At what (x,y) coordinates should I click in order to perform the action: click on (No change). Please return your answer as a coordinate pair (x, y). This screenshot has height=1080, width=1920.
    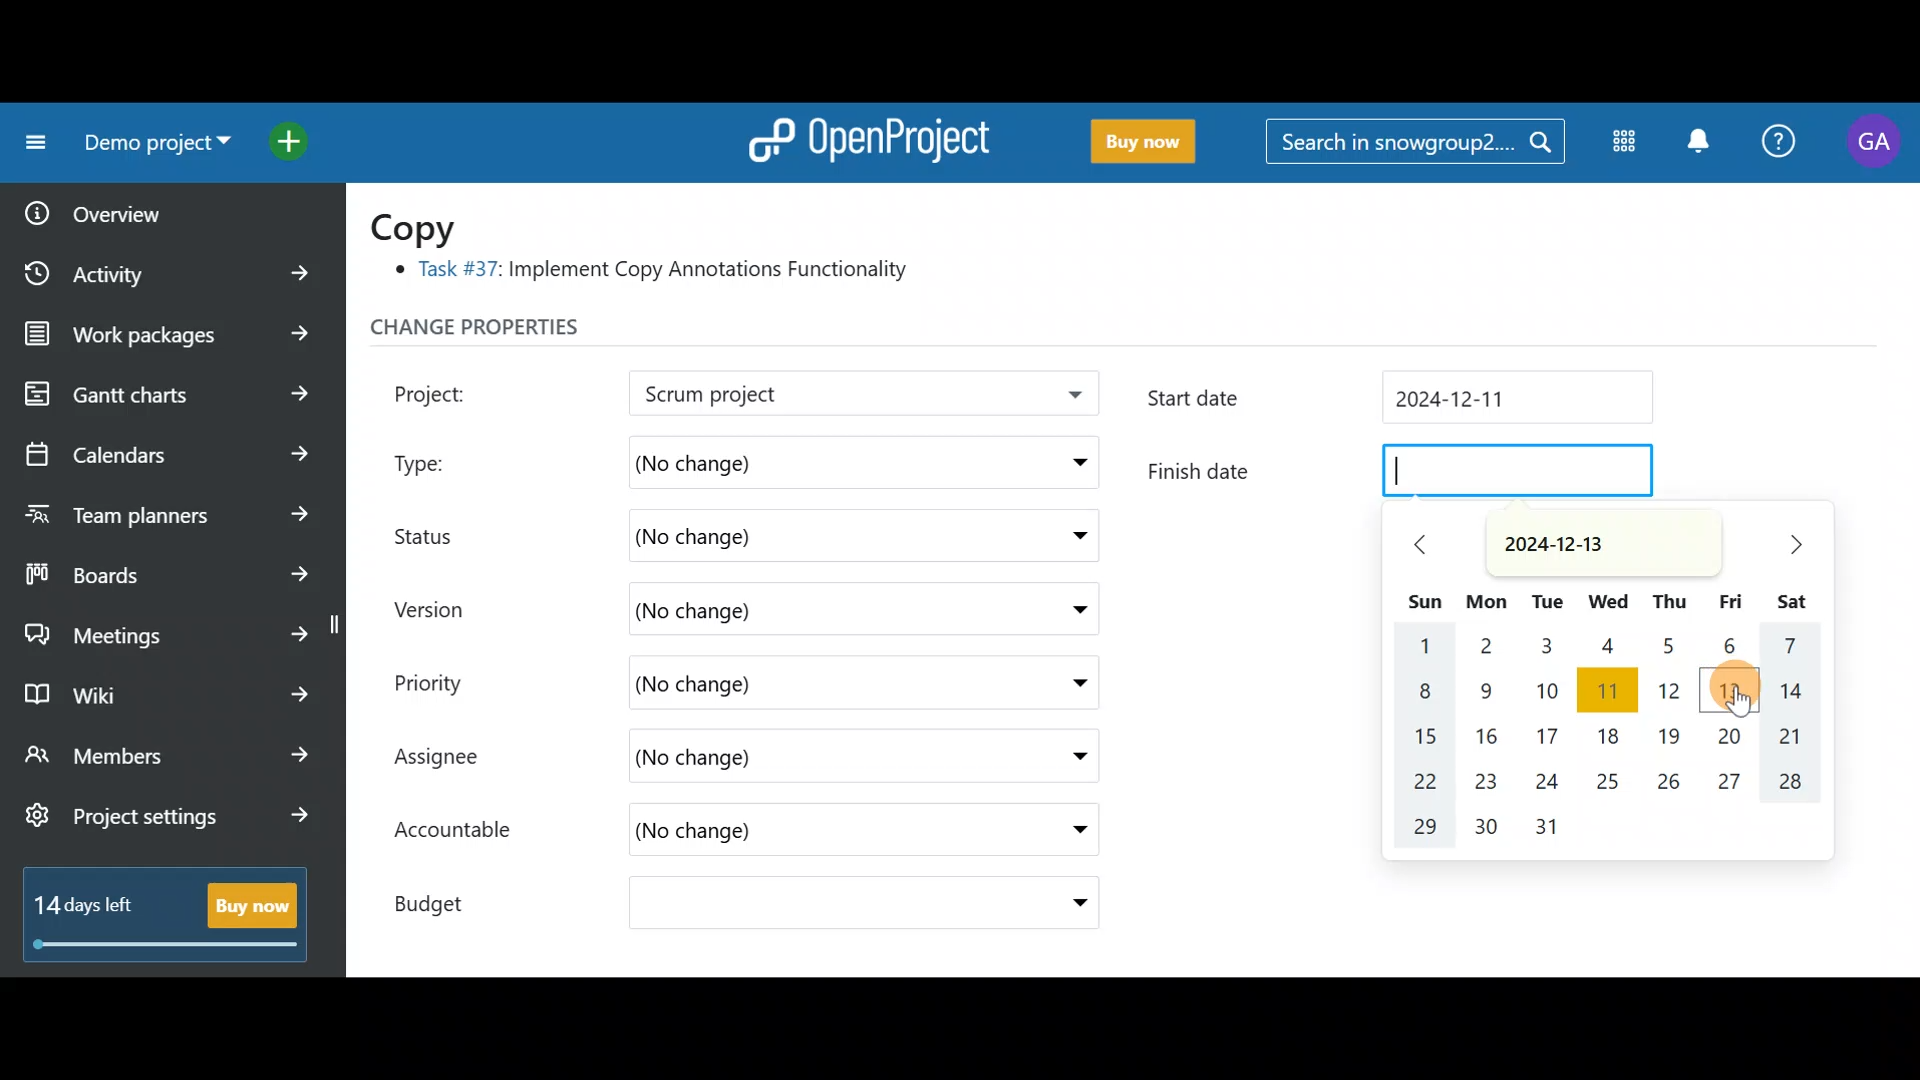
    Looking at the image, I should click on (790, 759).